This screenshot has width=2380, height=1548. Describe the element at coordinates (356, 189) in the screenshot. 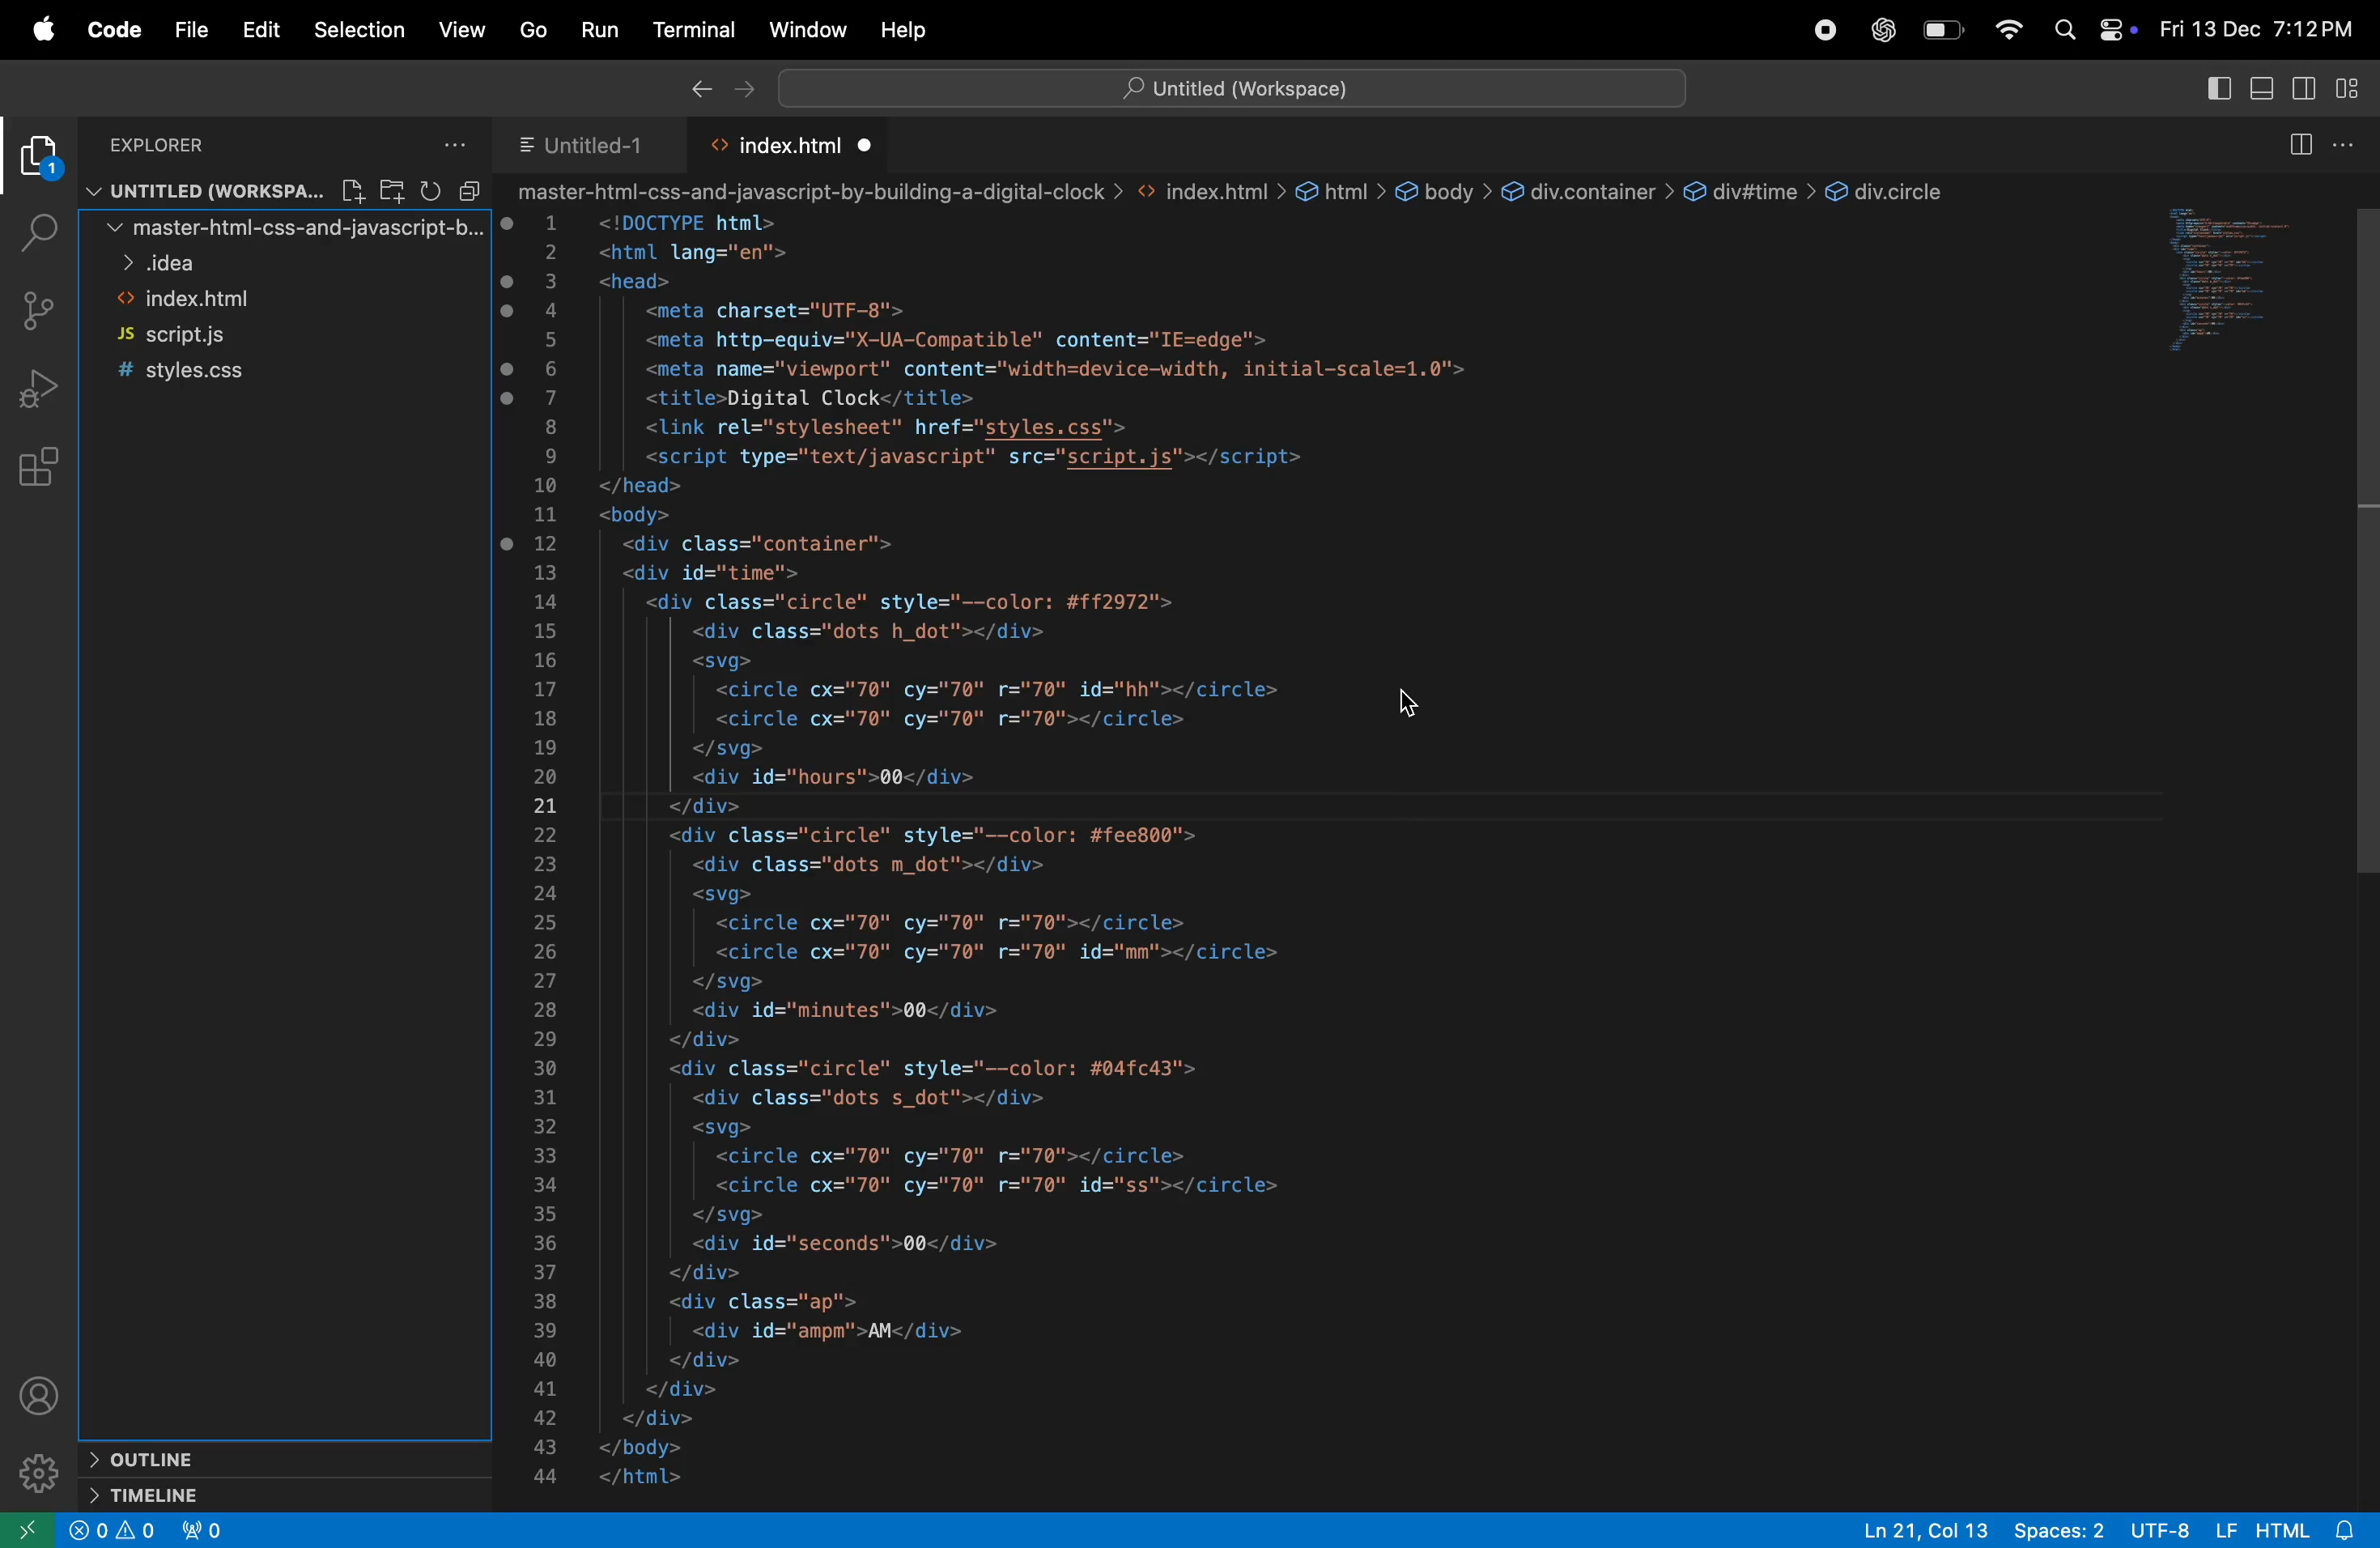

I see `file` at that location.